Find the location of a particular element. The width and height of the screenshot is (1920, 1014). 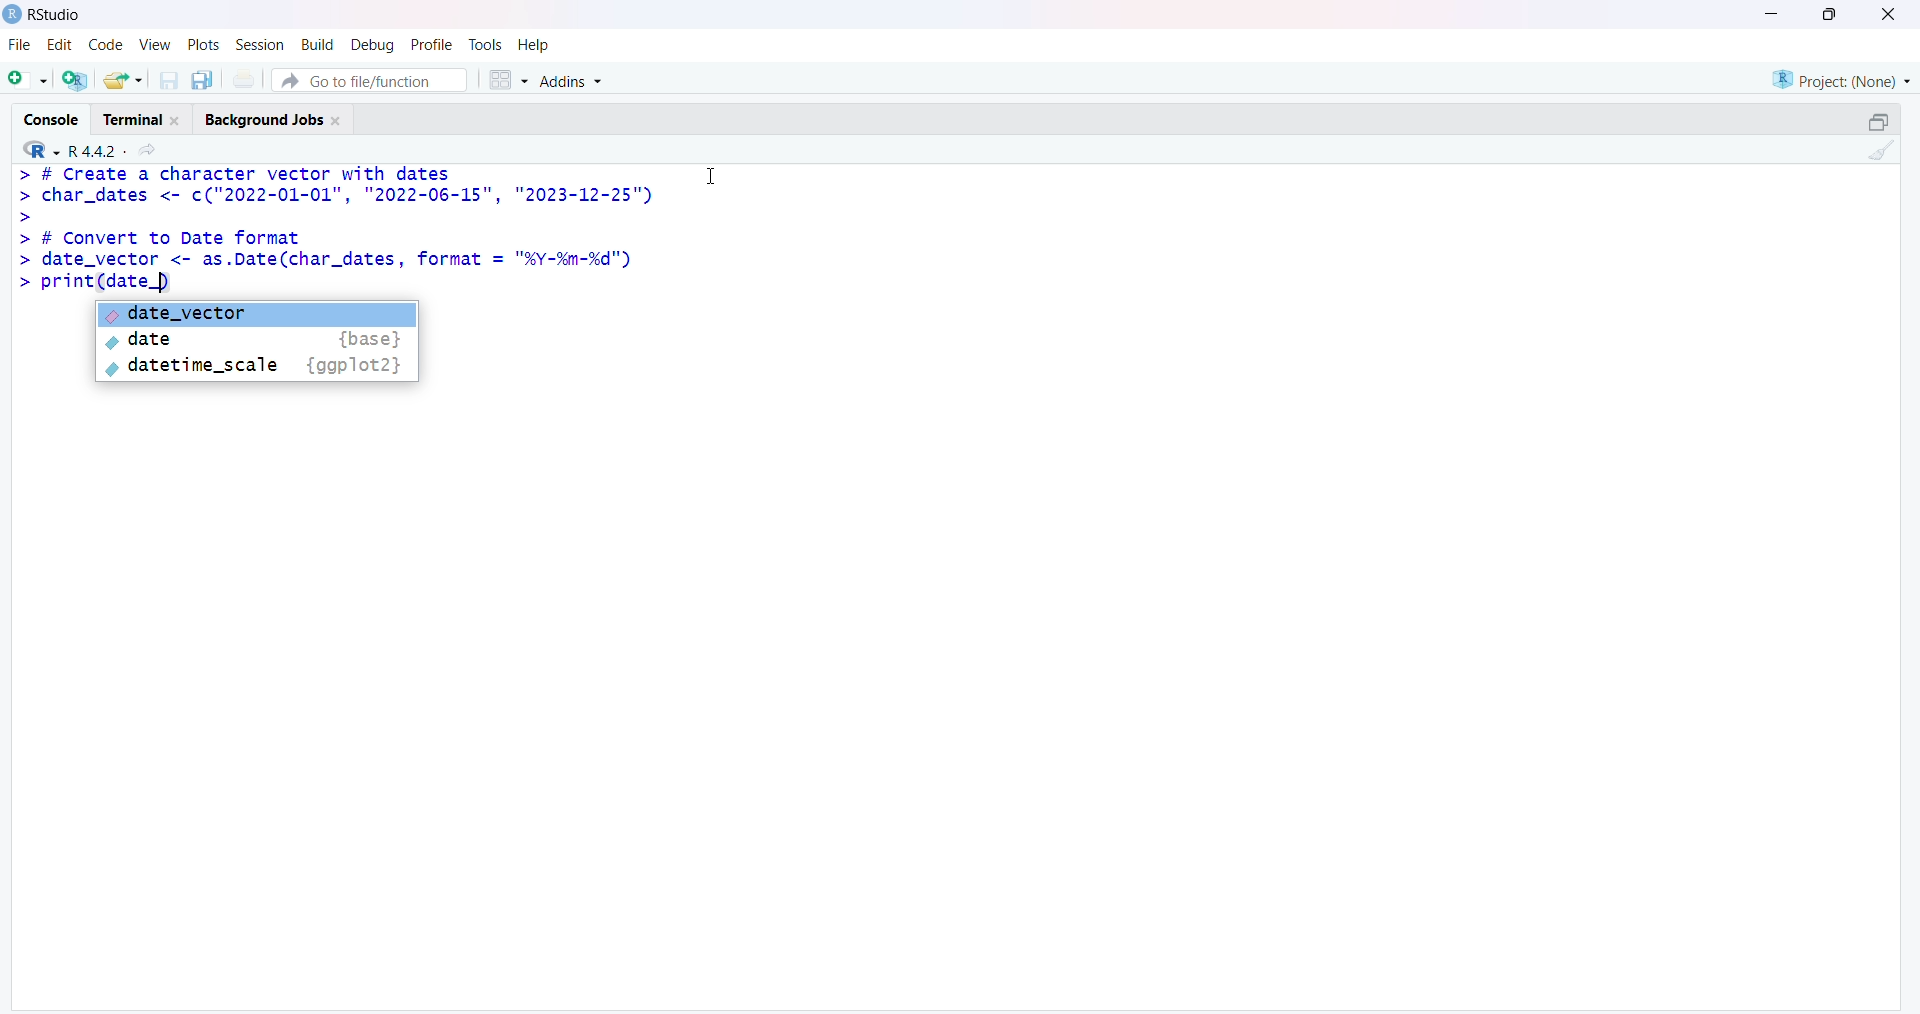

Plots is located at coordinates (201, 45).